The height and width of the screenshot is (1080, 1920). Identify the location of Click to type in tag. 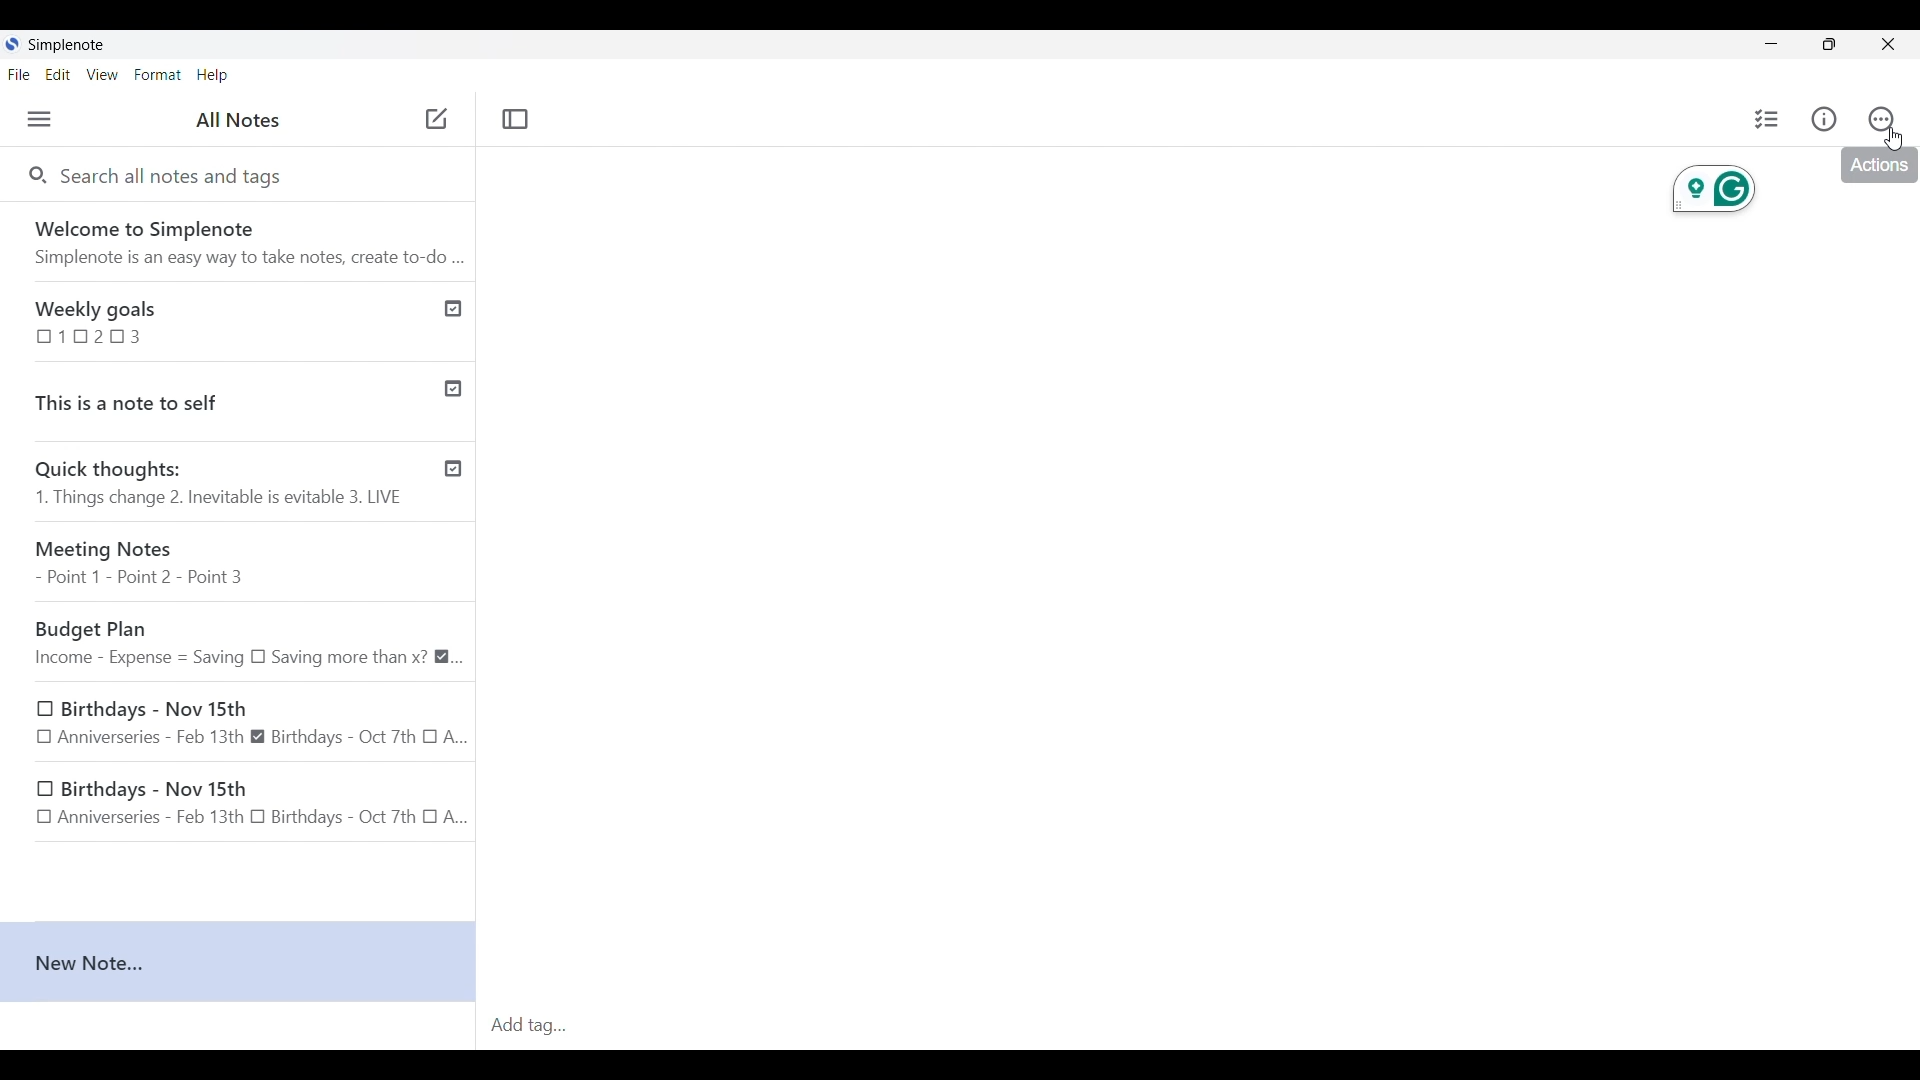
(1200, 1026).